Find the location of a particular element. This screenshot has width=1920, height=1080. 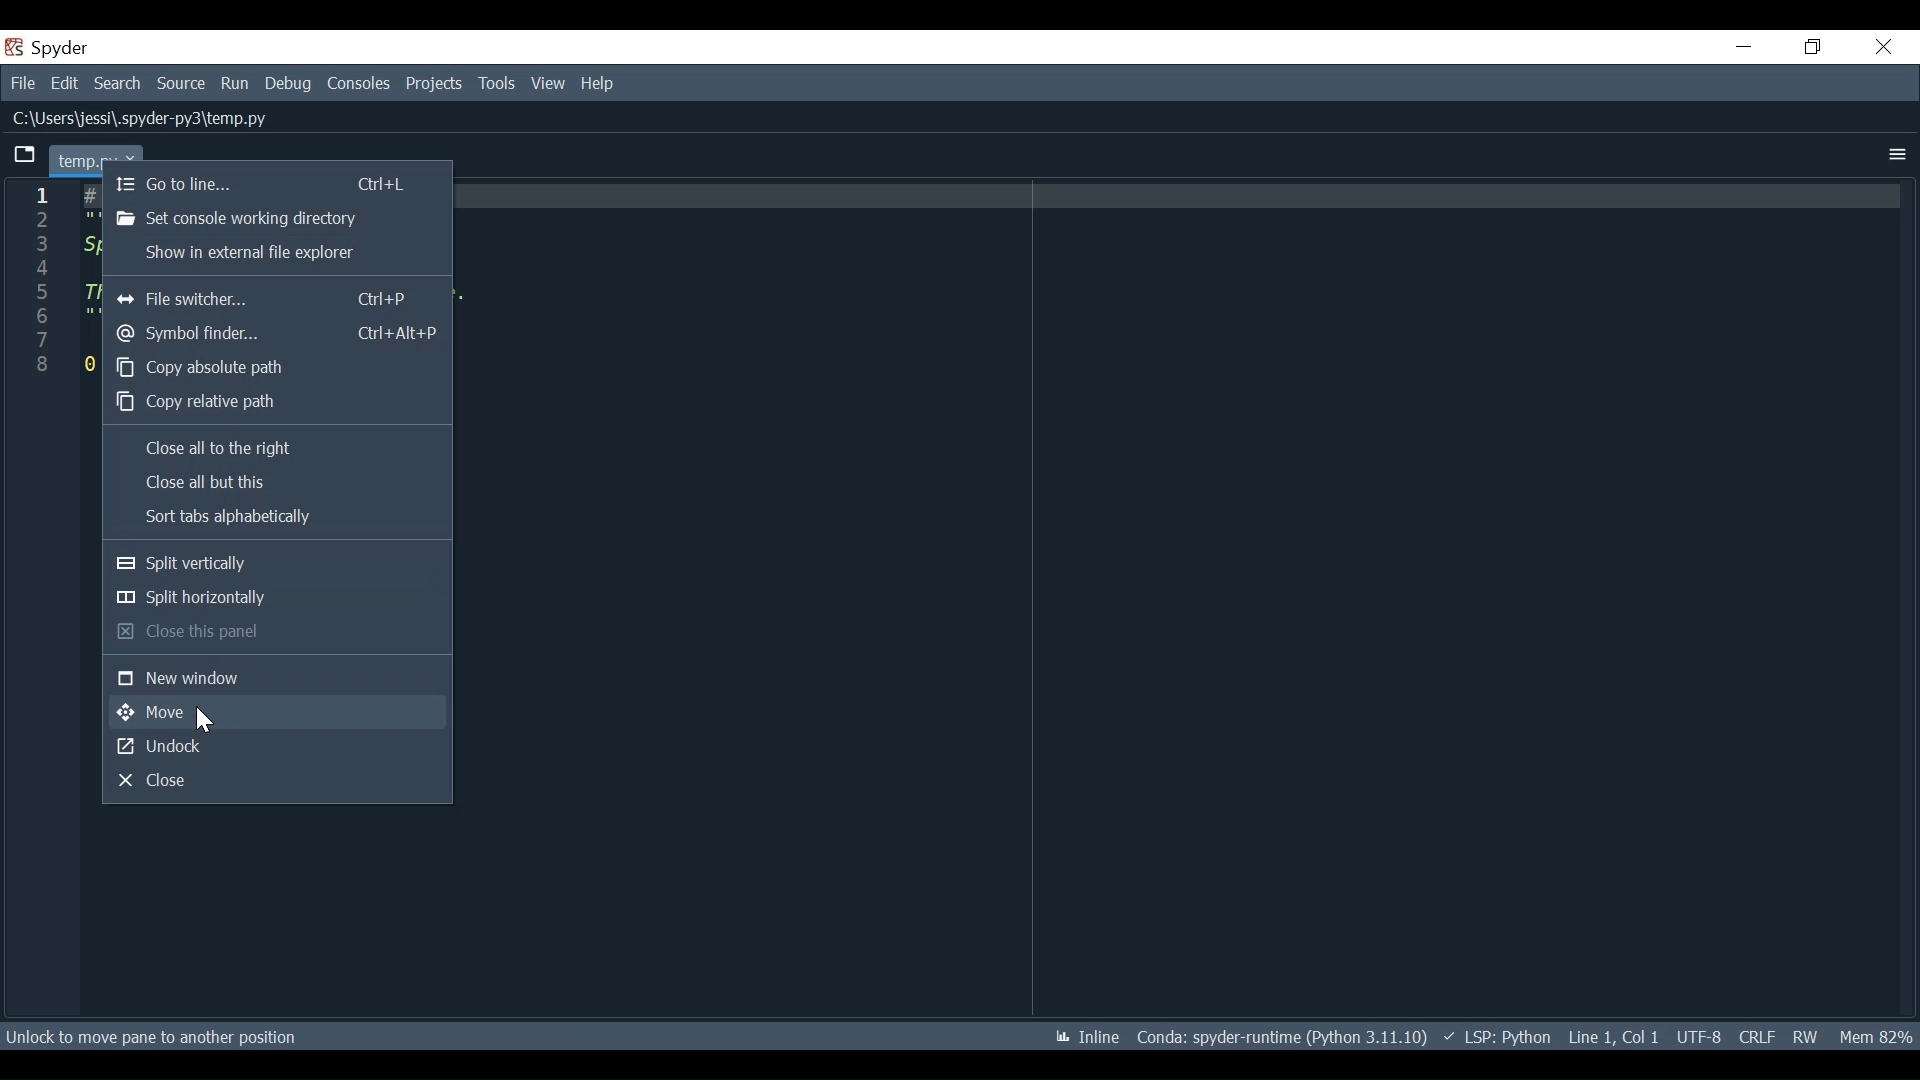

File is located at coordinates (22, 83).